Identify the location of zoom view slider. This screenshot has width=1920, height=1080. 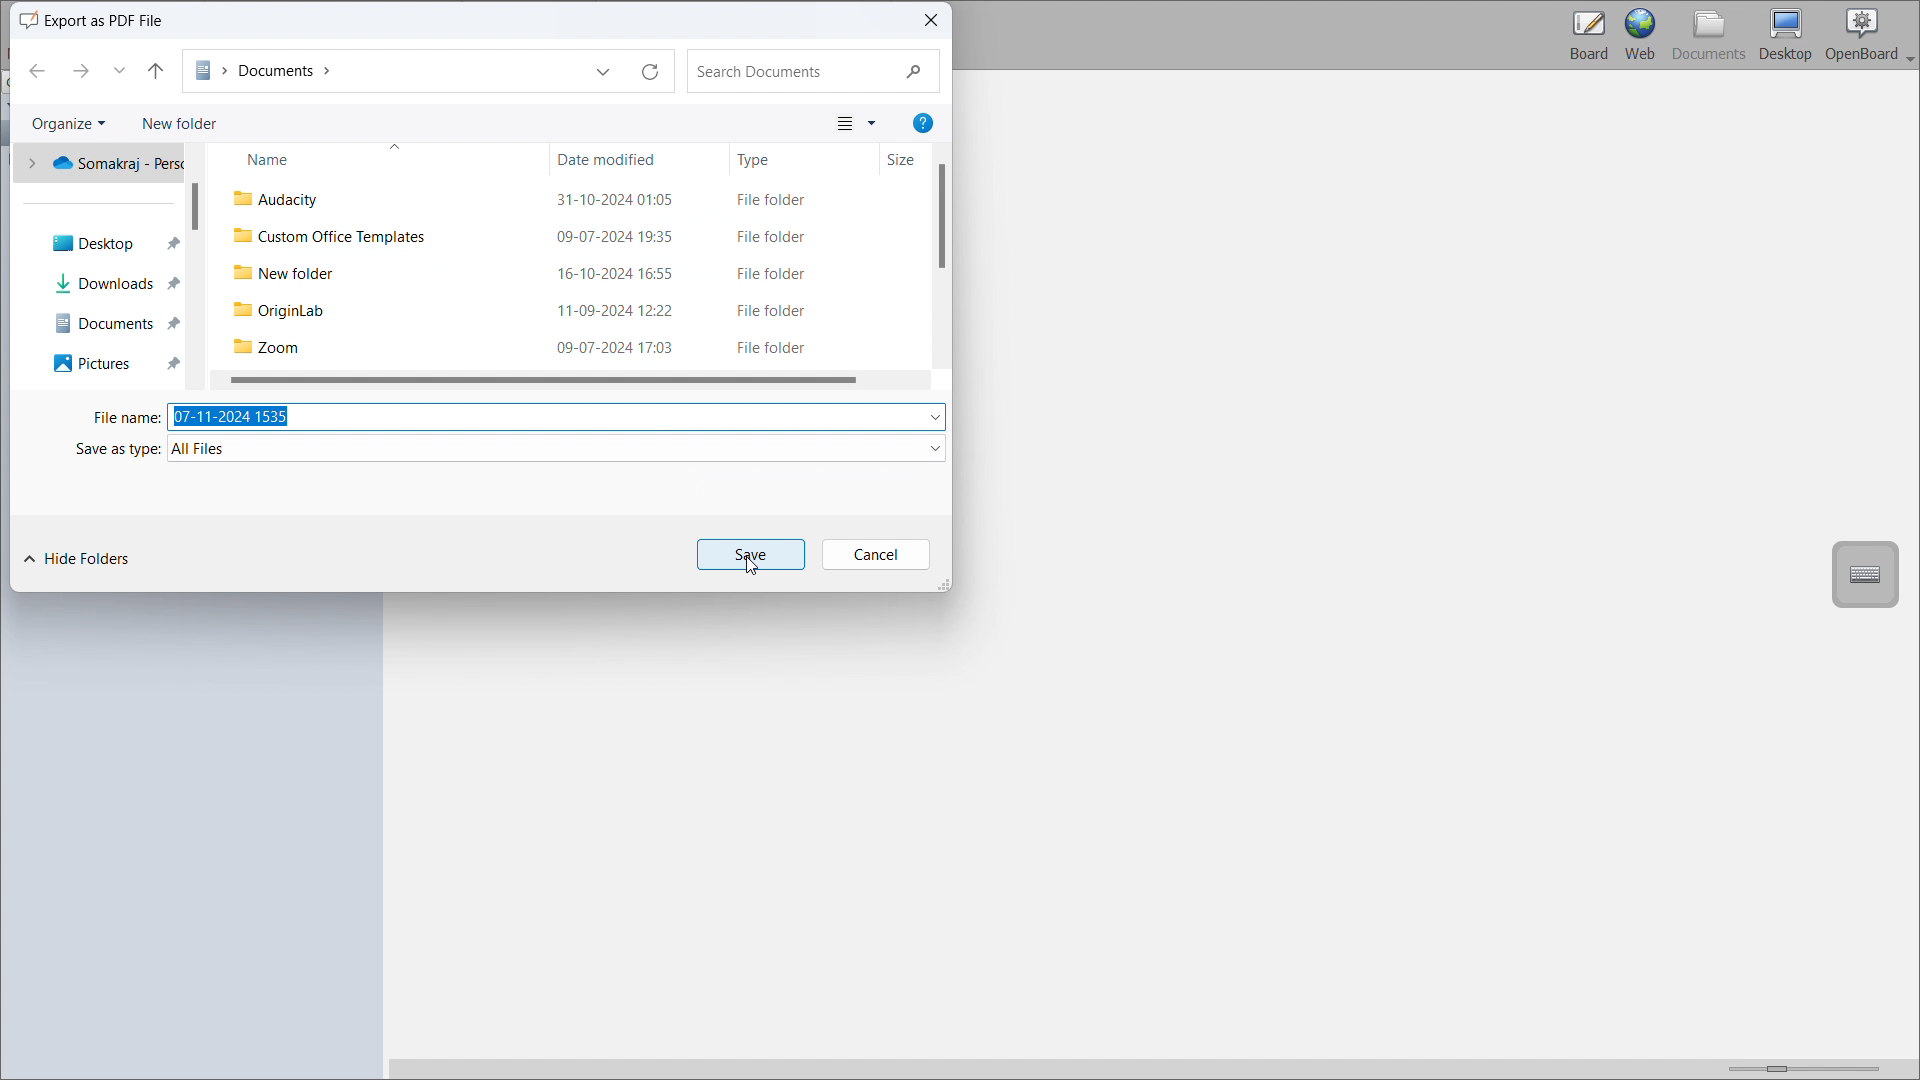
(1799, 1065).